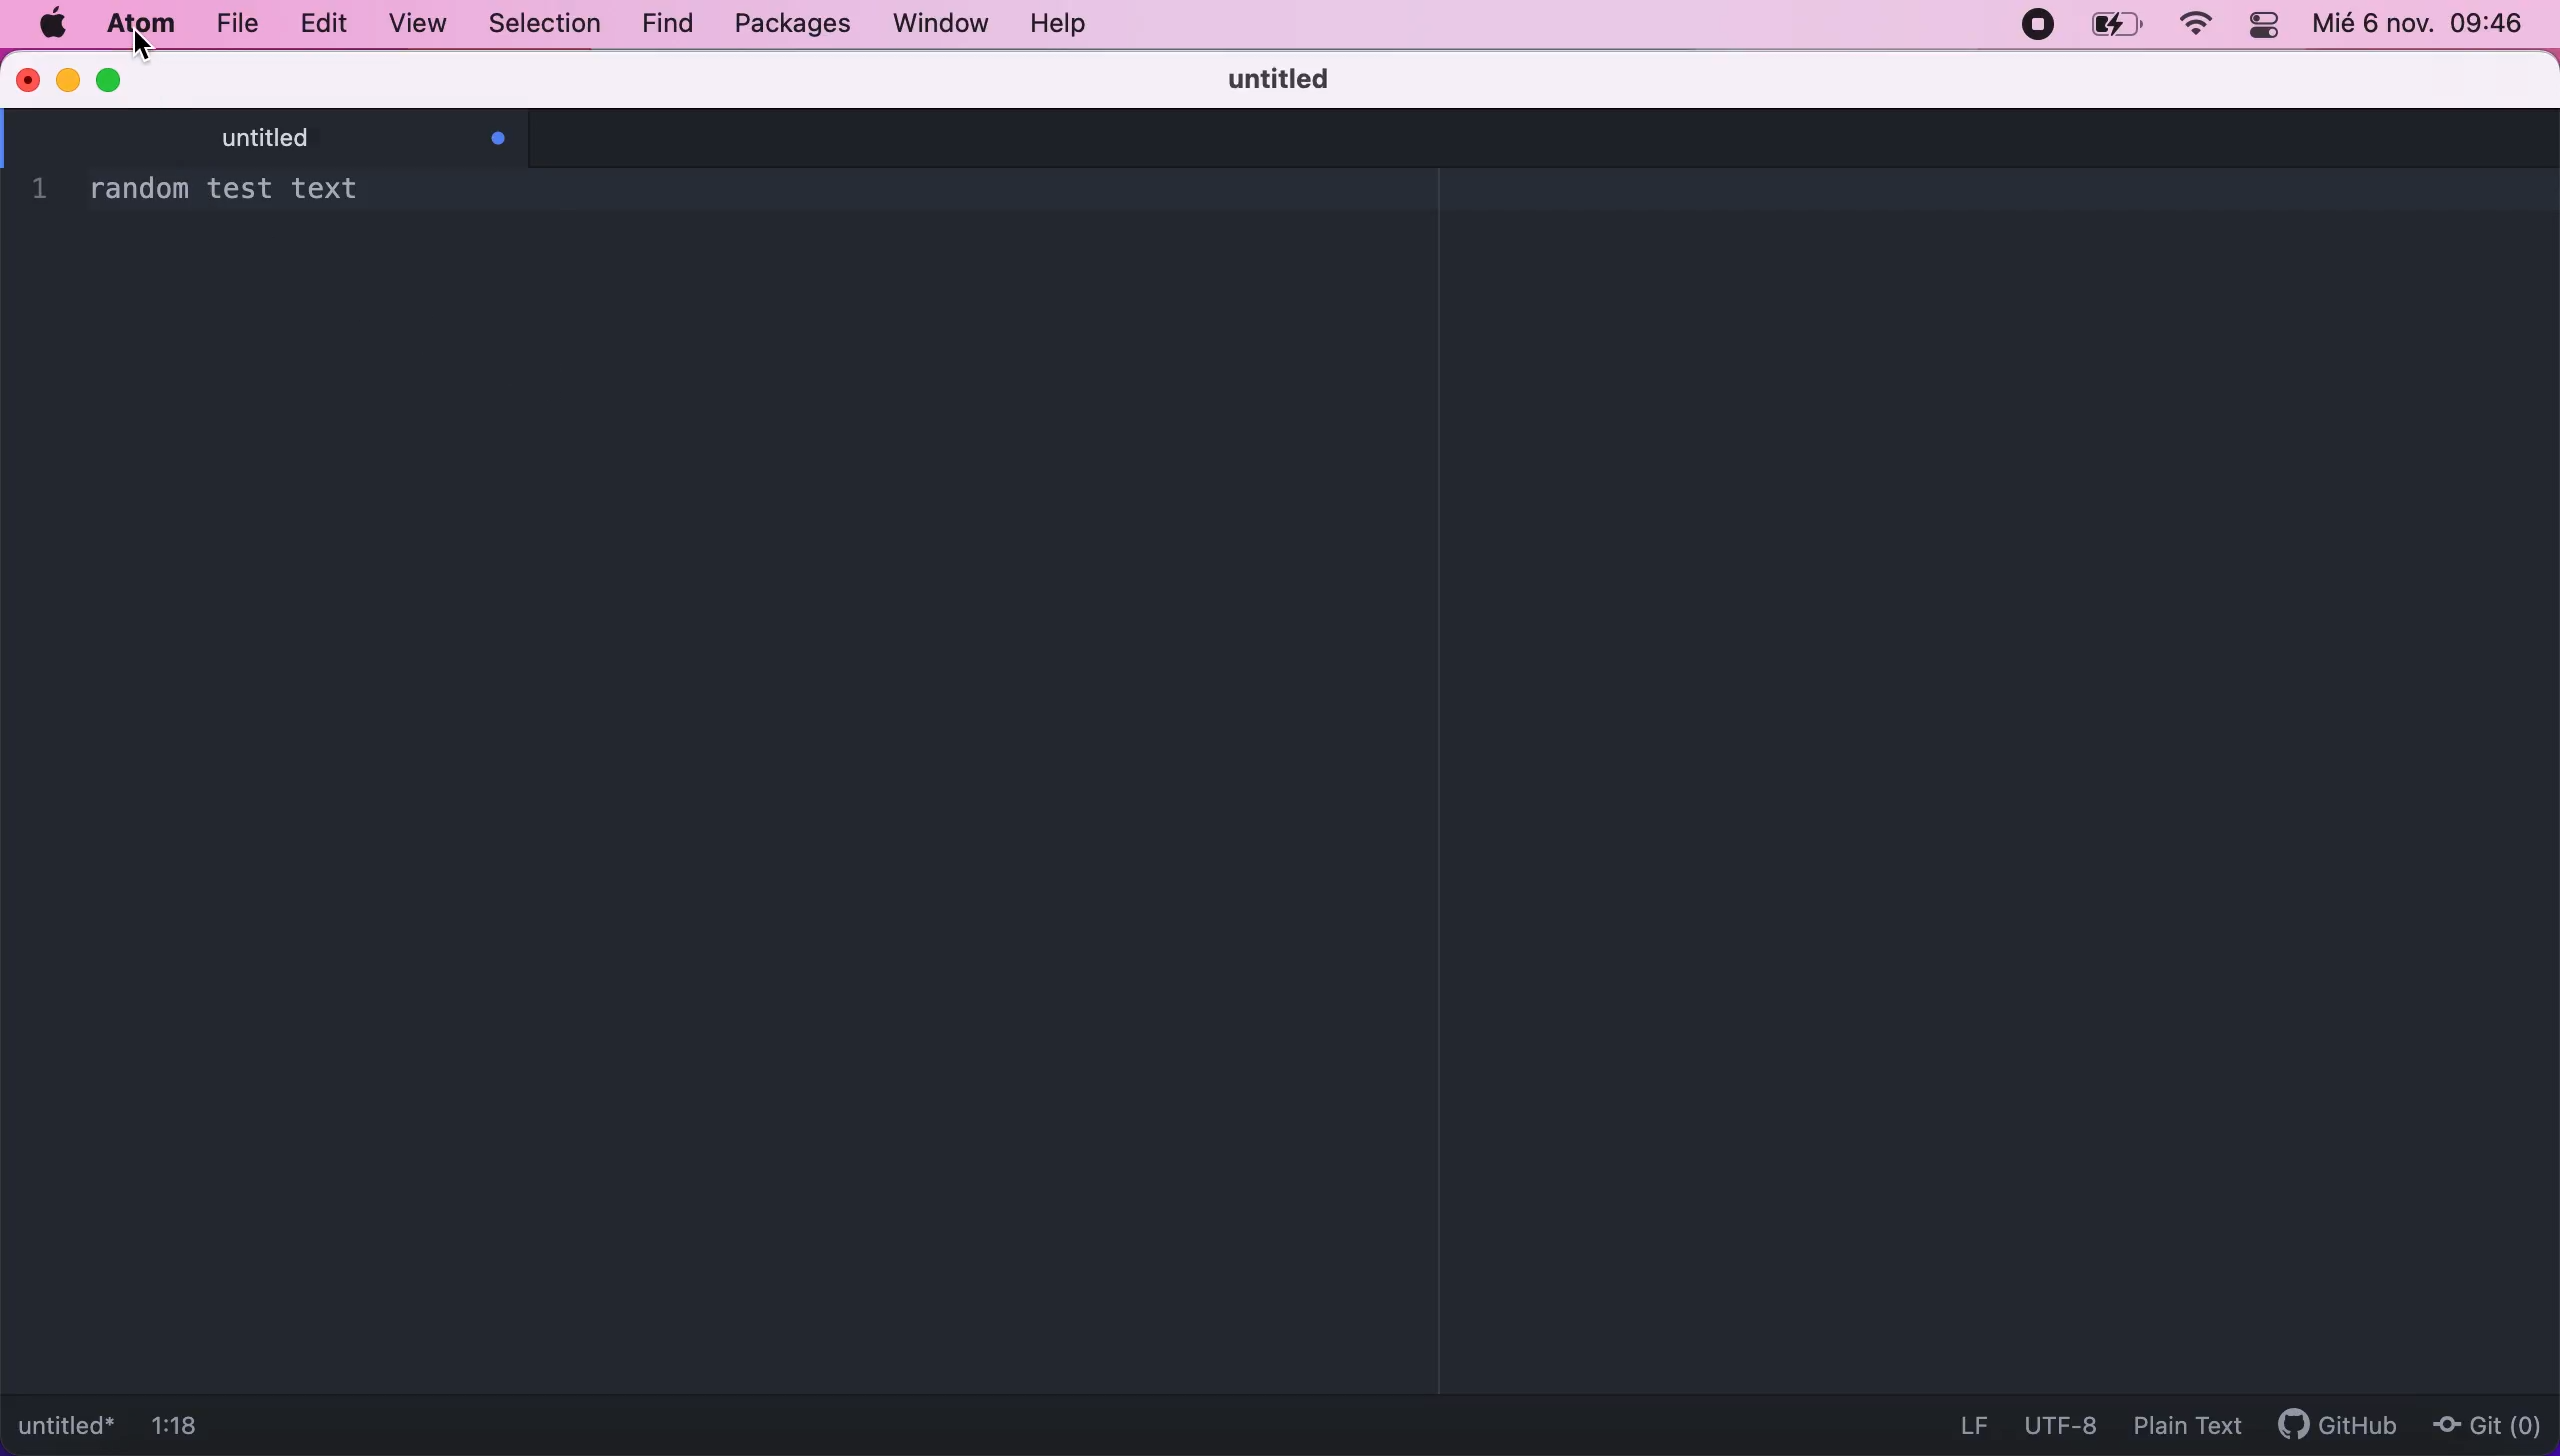 The height and width of the screenshot is (1456, 2560). What do you see at coordinates (212, 191) in the screenshot?
I see `1 random test text` at bounding box center [212, 191].